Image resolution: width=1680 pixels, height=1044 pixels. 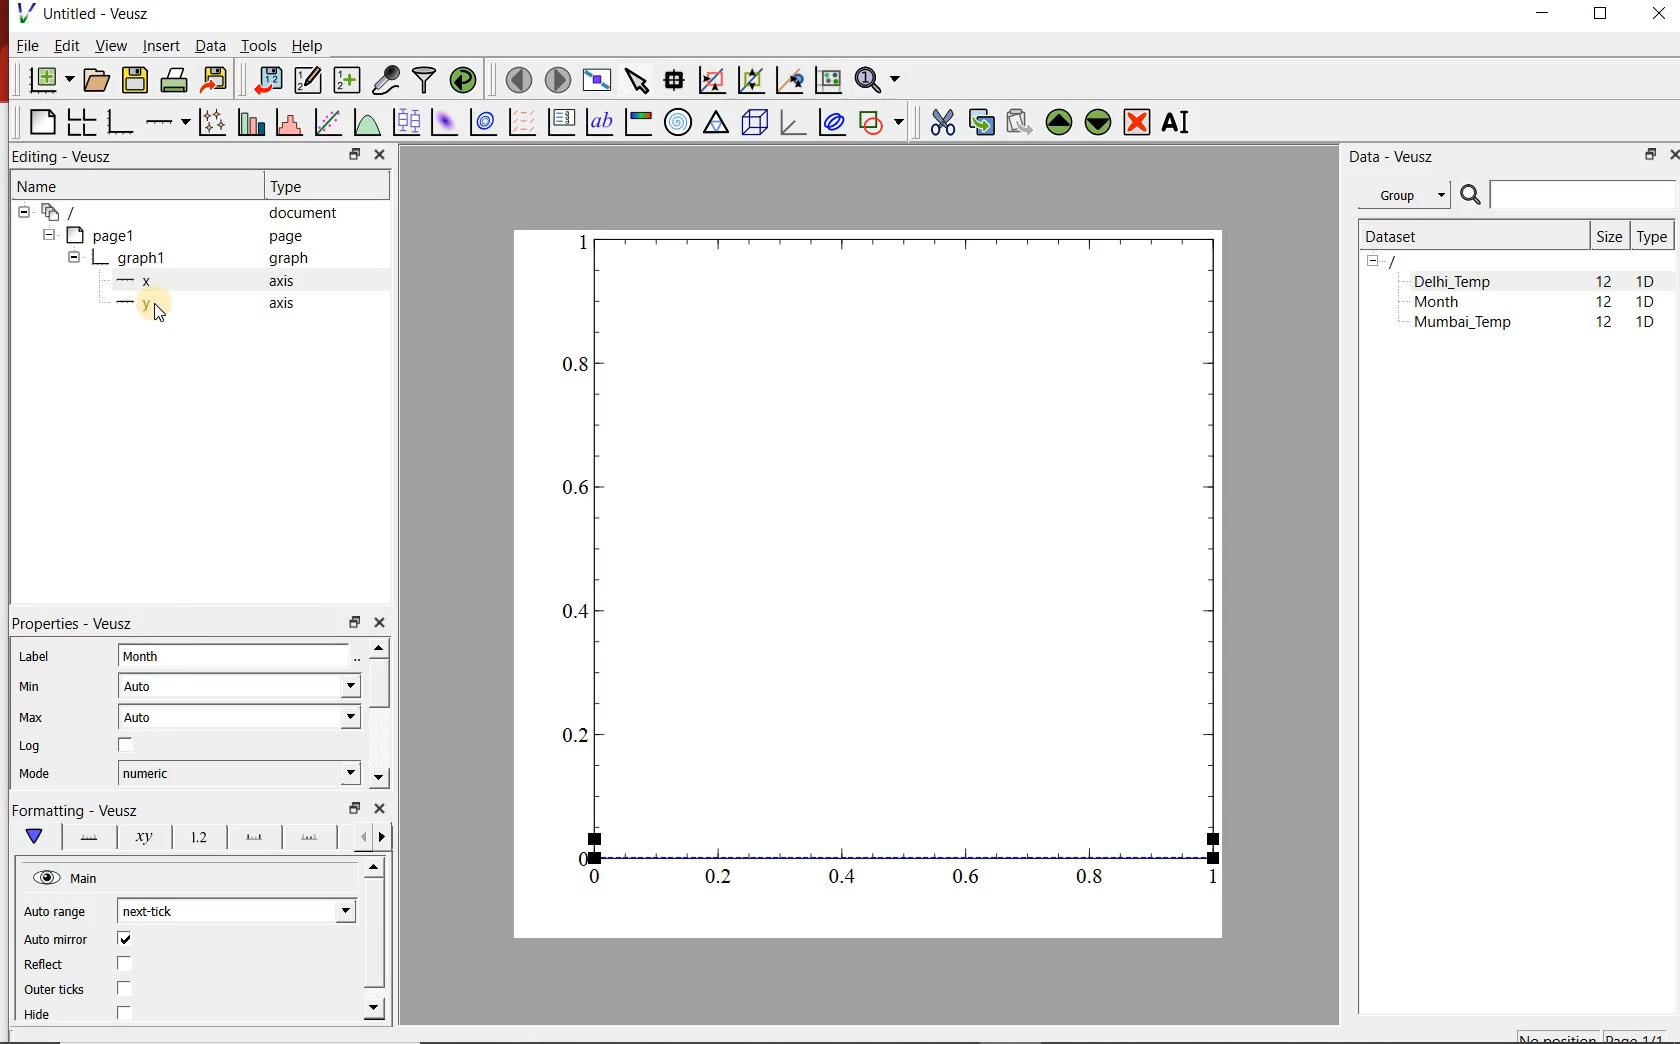 What do you see at coordinates (126, 746) in the screenshot?
I see `check/uncheck` at bounding box center [126, 746].